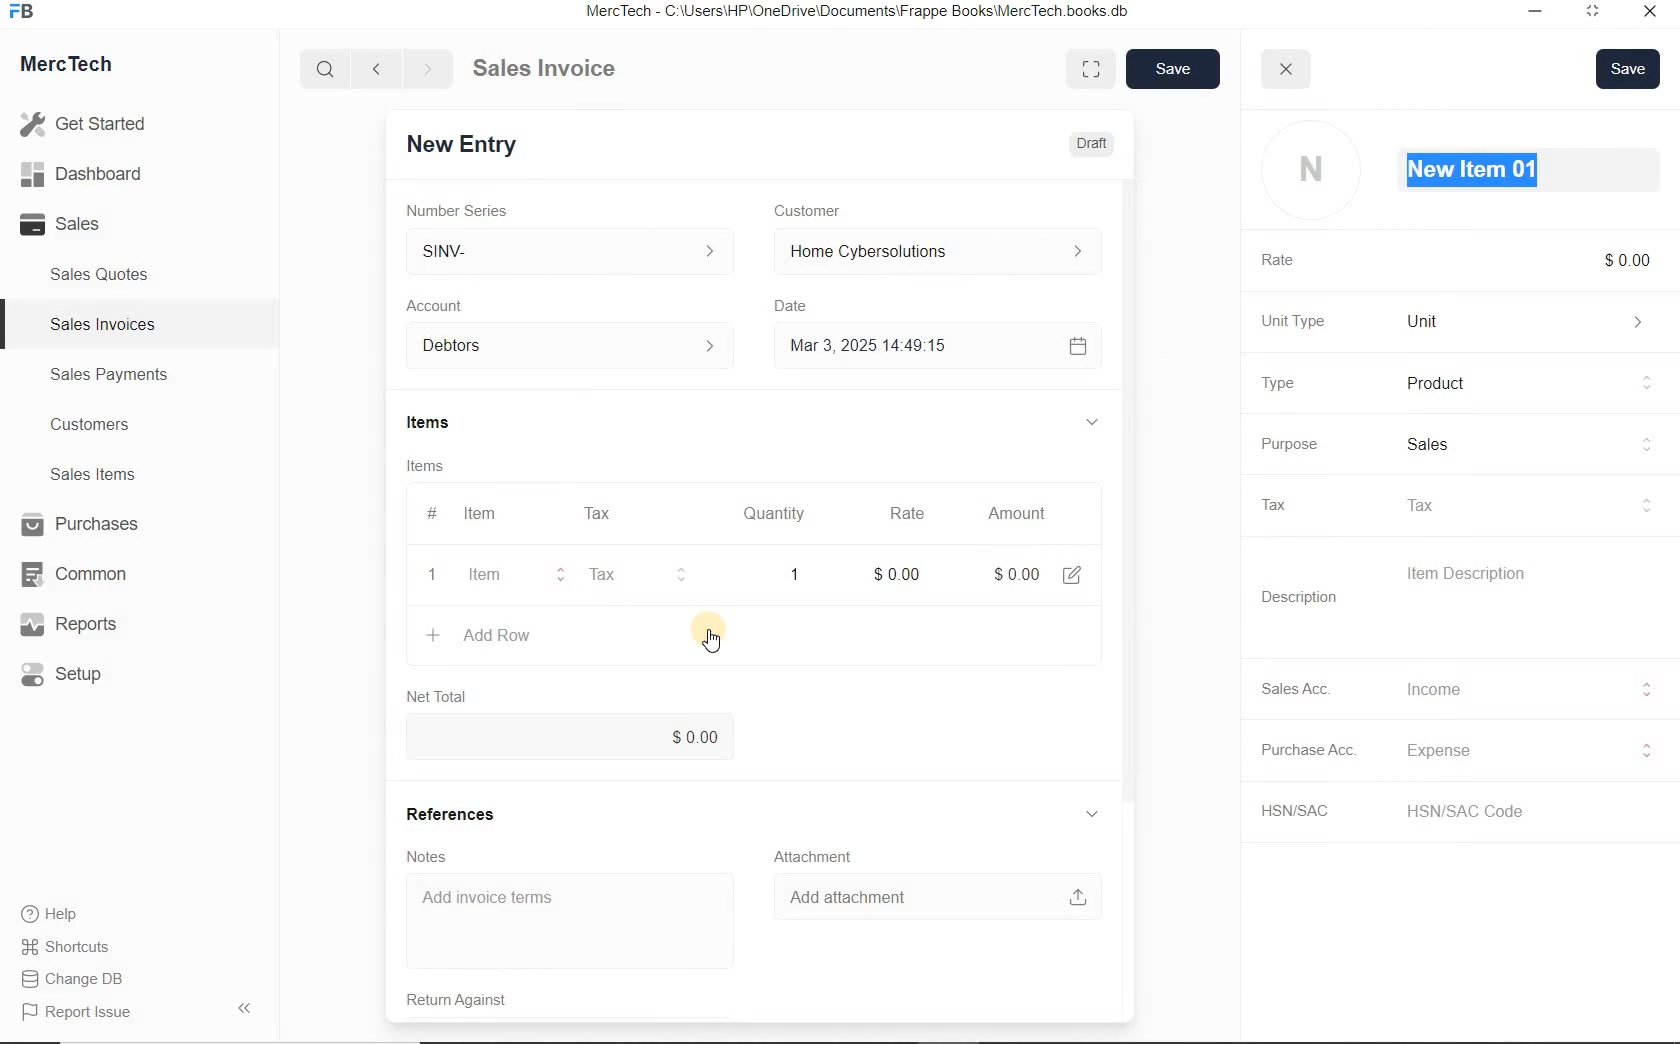 The image size is (1680, 1044). I want to click on Help, so click(60, 914).